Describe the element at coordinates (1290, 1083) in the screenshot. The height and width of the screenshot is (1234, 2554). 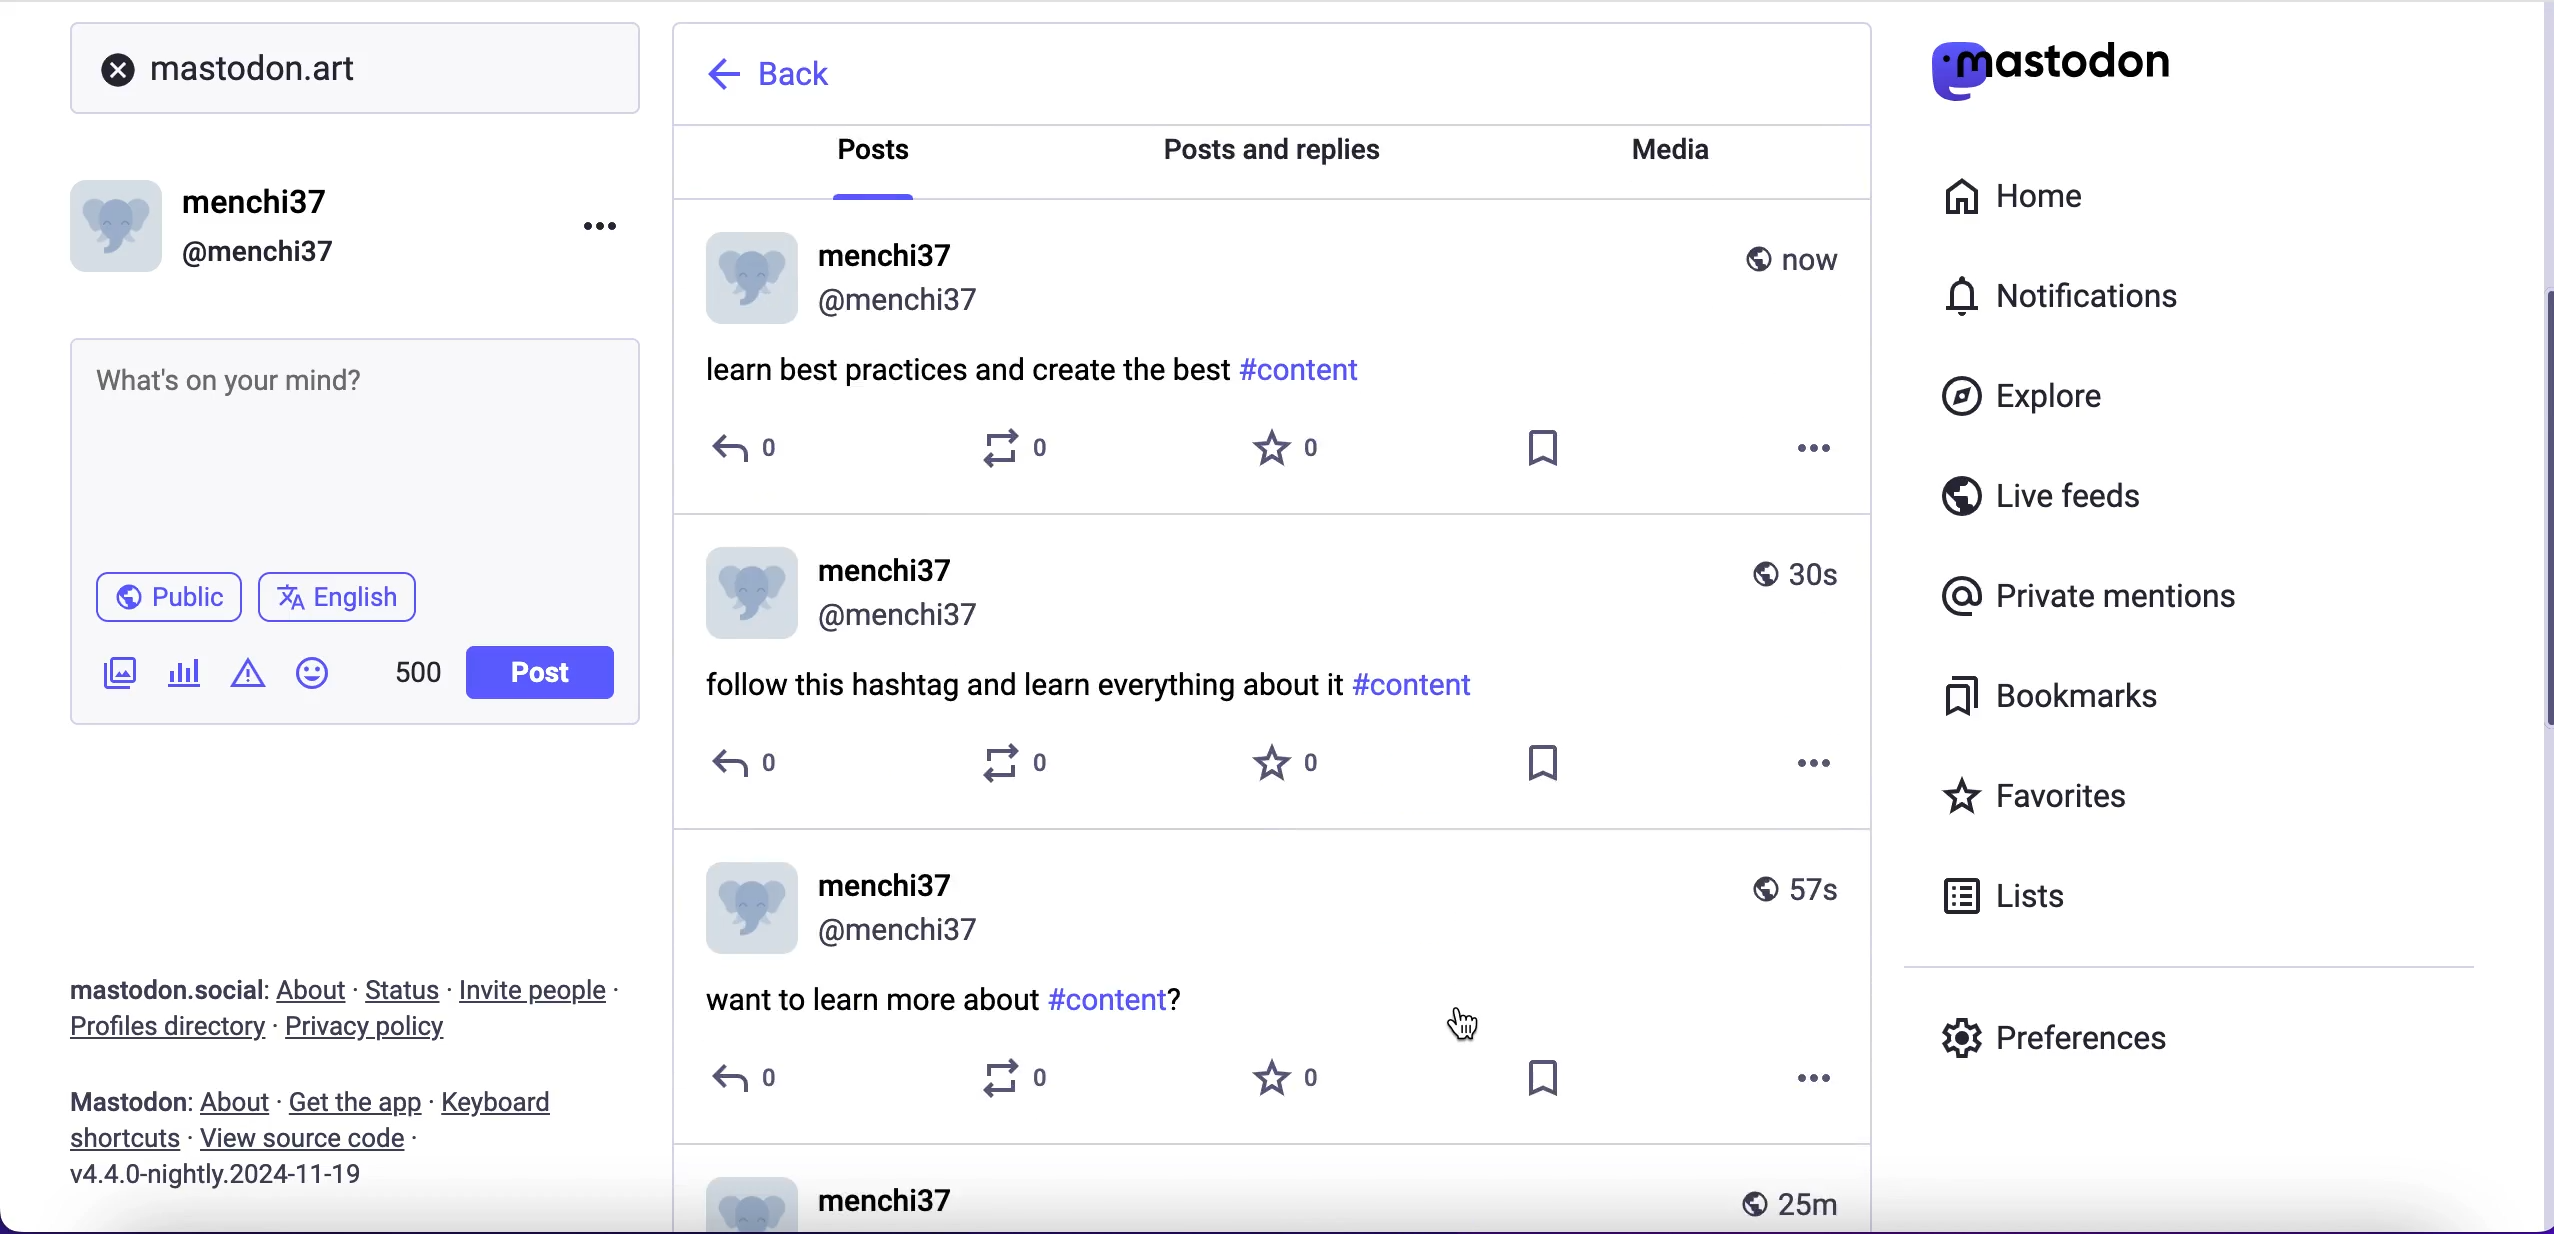
I see `0 favorites` at that location.